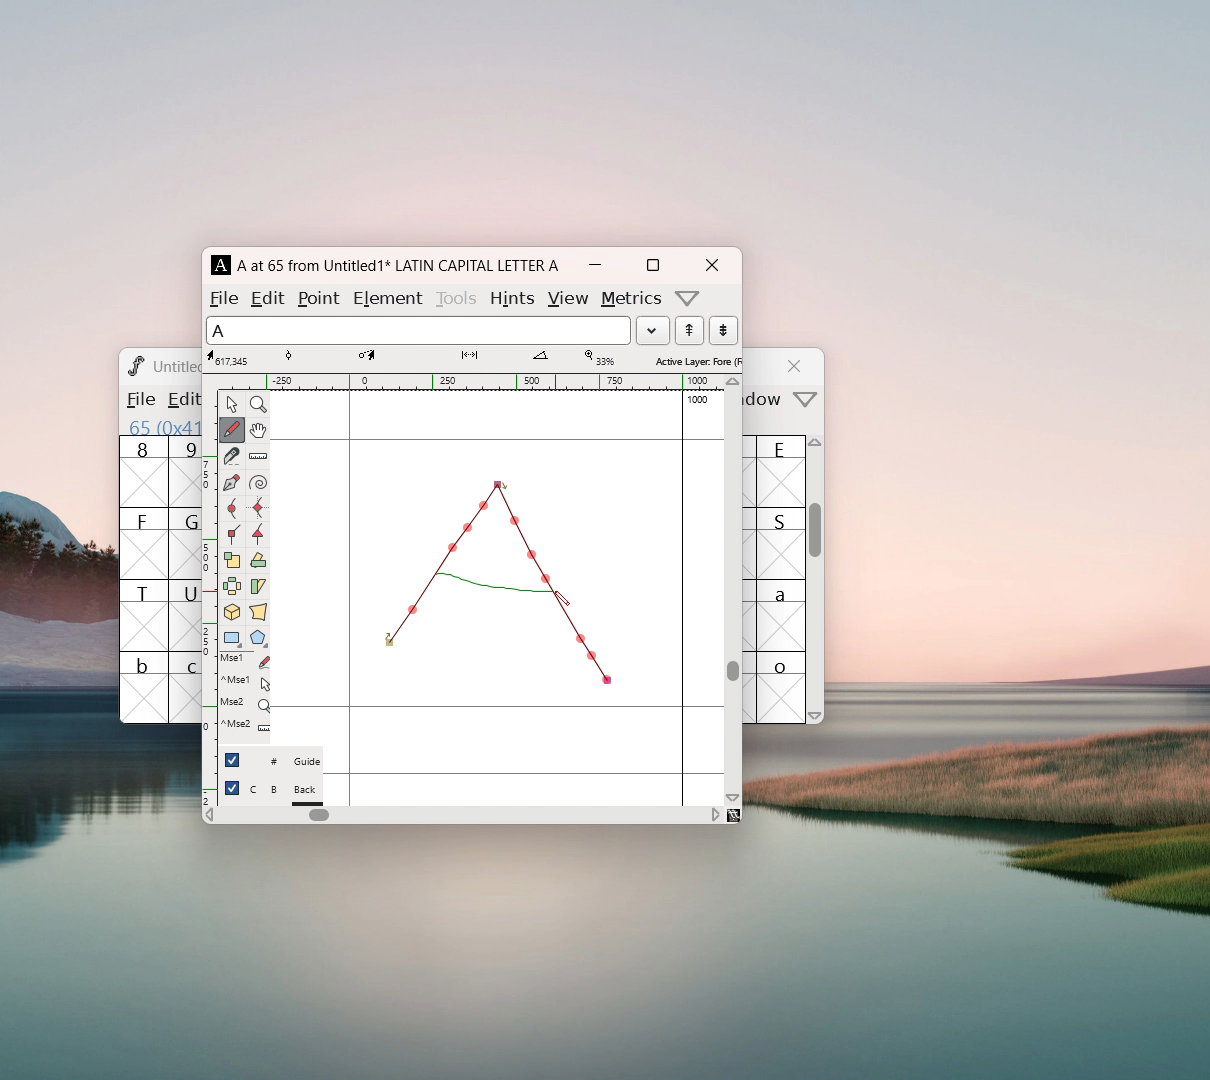  What do you see at coordinates (231, 358) in the screenshot?
I see `cursor coordinates` at bounding box center [231, 358].